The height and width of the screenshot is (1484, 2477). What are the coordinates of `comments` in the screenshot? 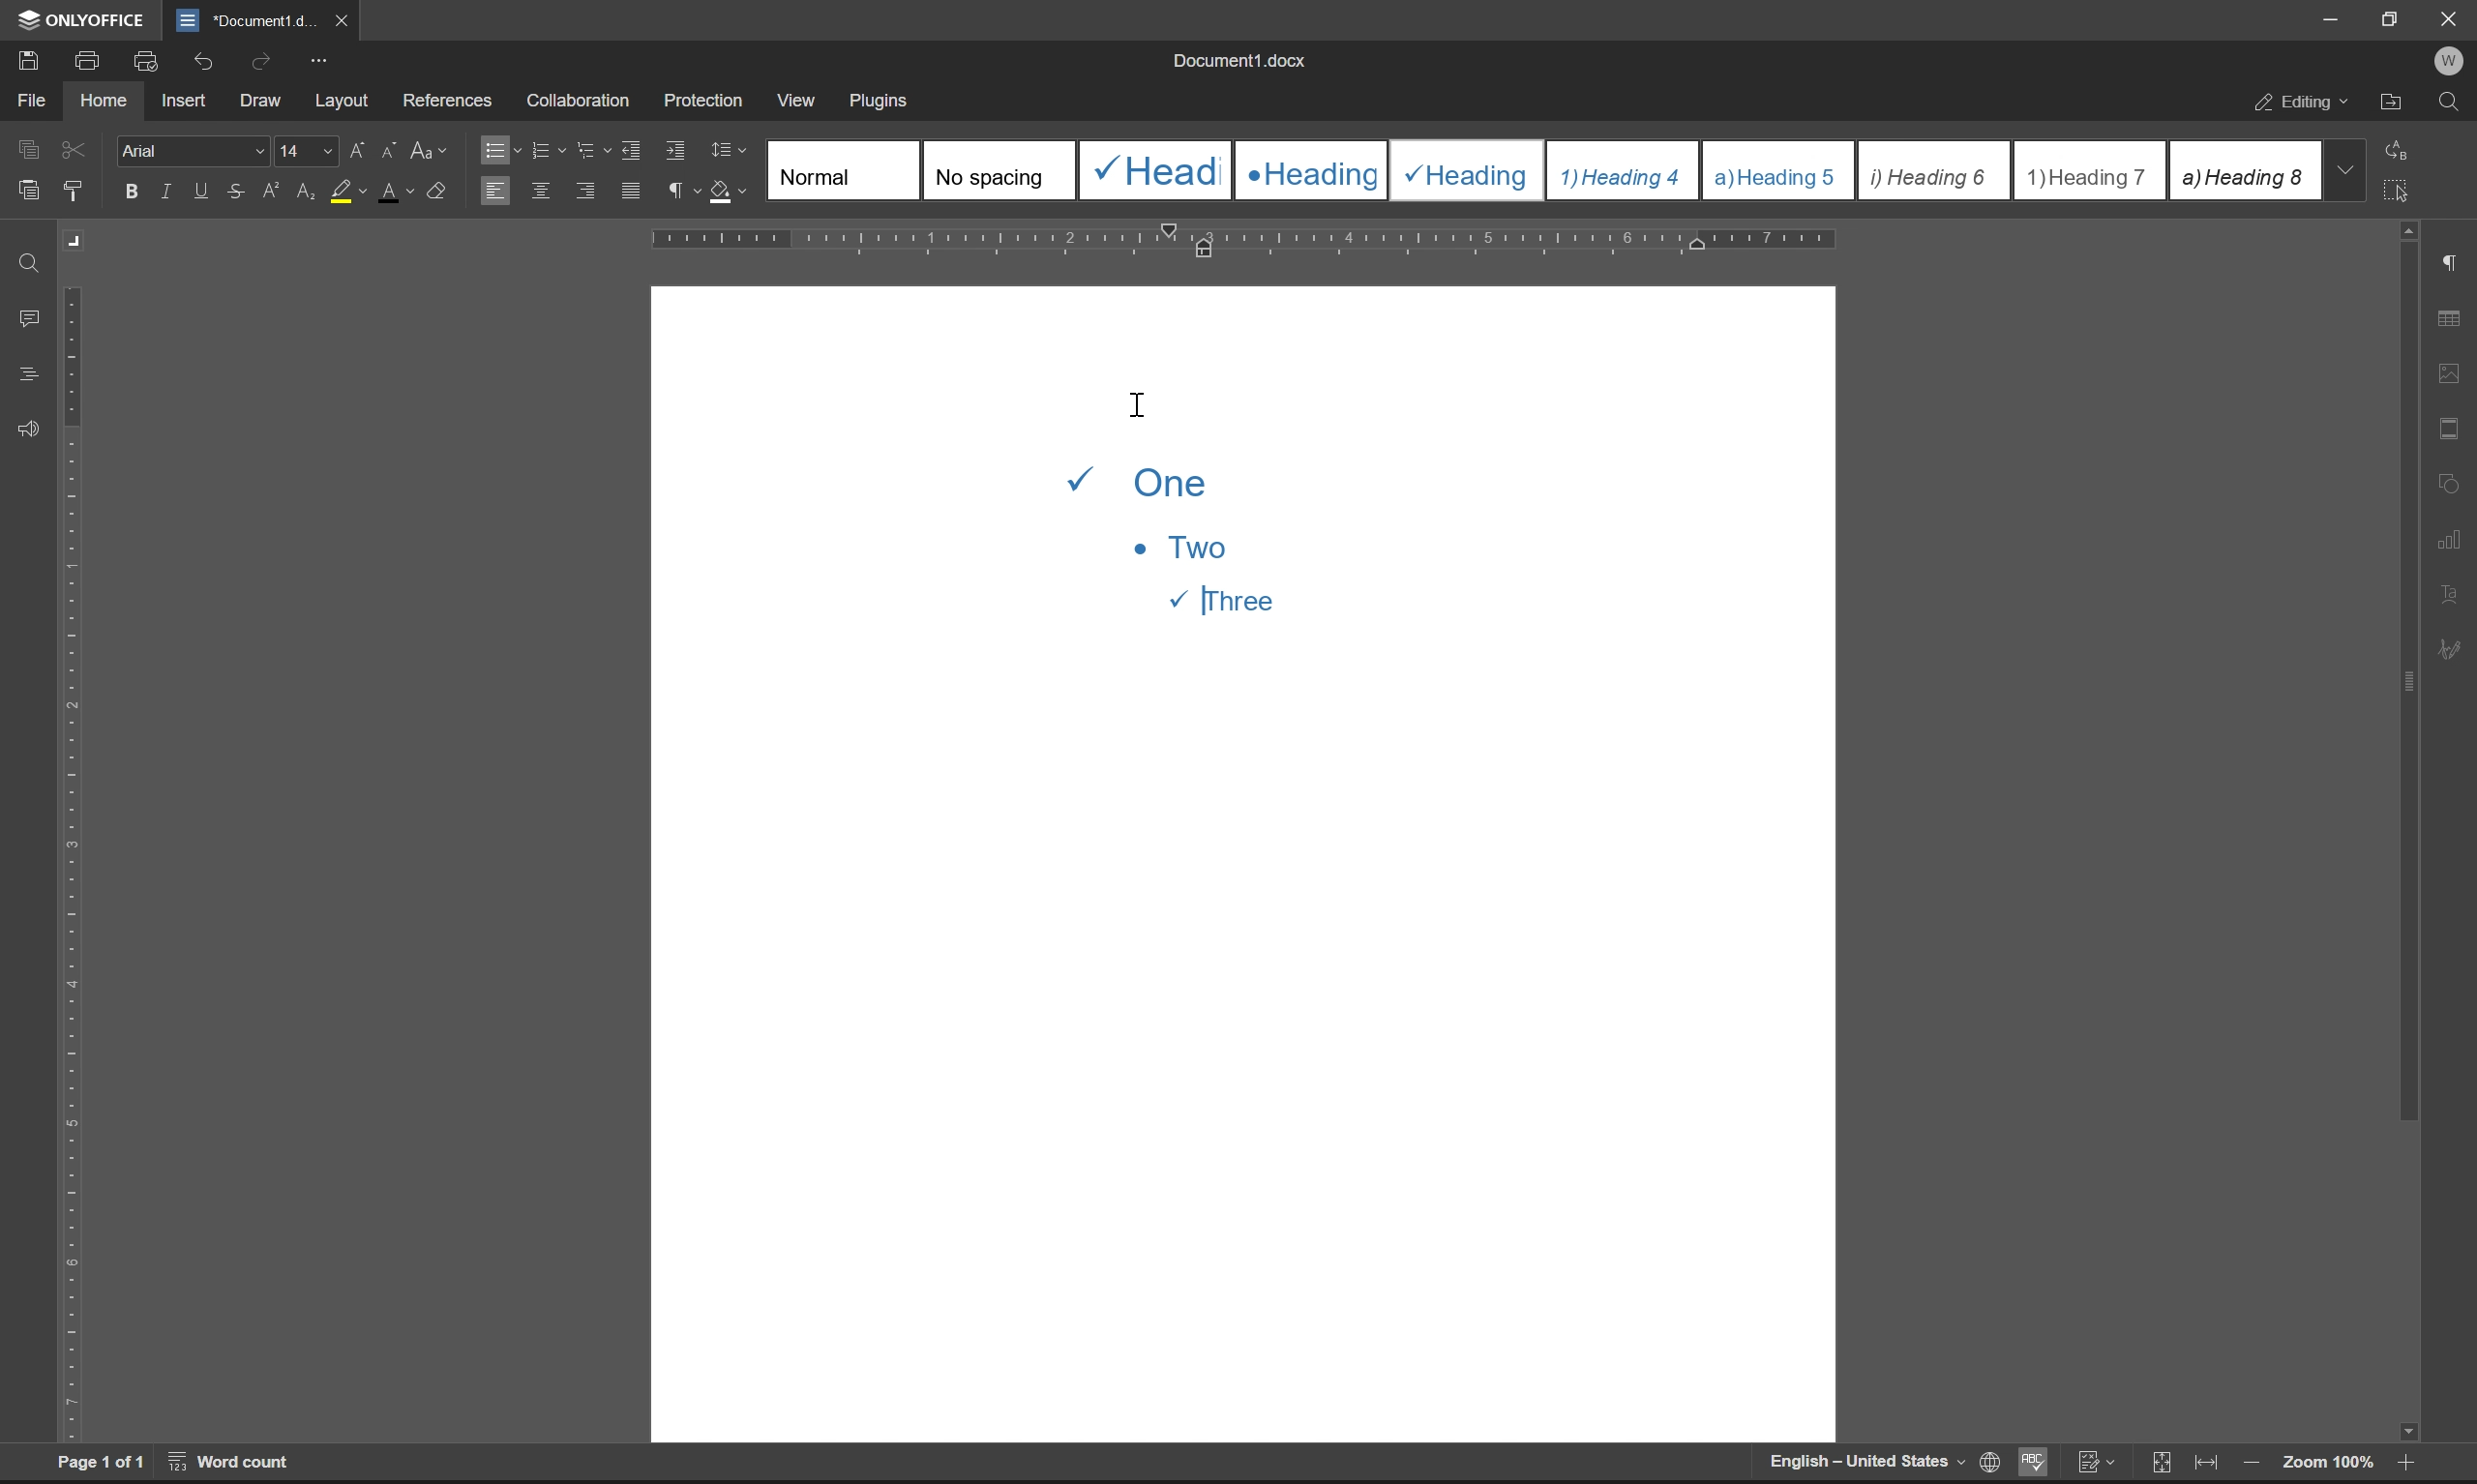 It's located at (33, 319).